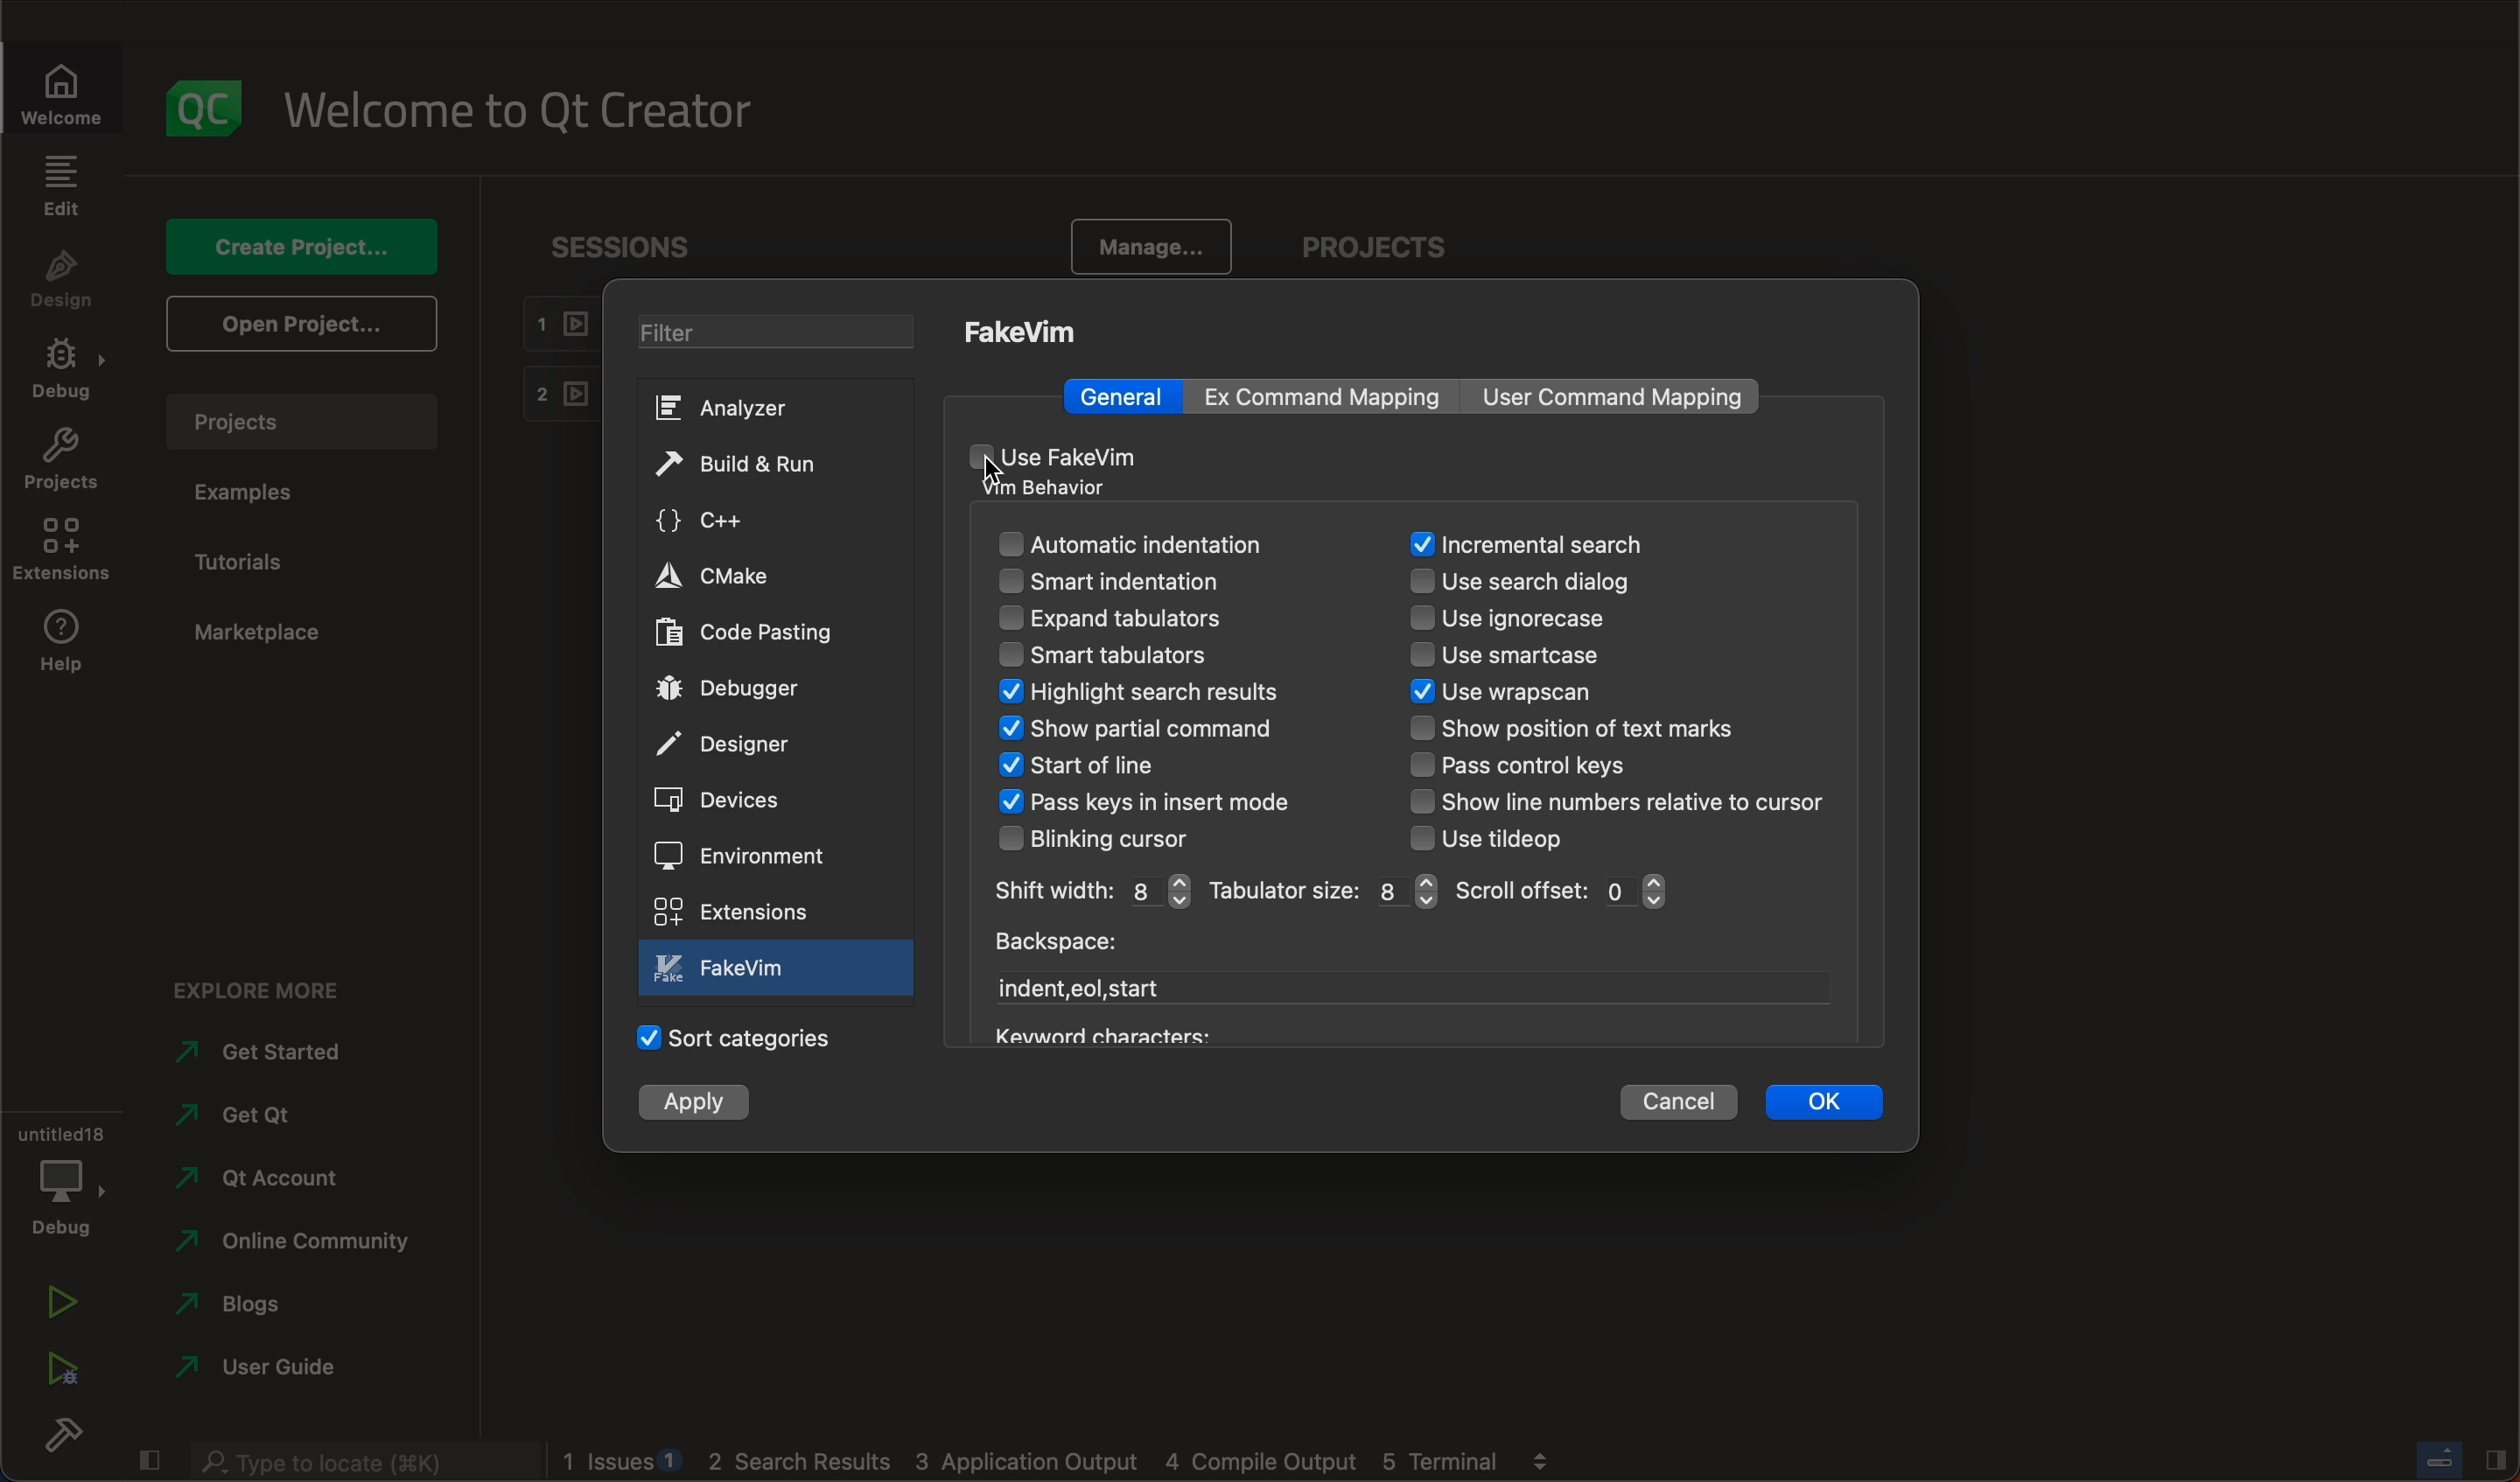 Image resolution: width=2520 pixels, height=1482 pixels. Describe the element at coordinates (270, 991) in the screenshot. I see `explore` at that location.